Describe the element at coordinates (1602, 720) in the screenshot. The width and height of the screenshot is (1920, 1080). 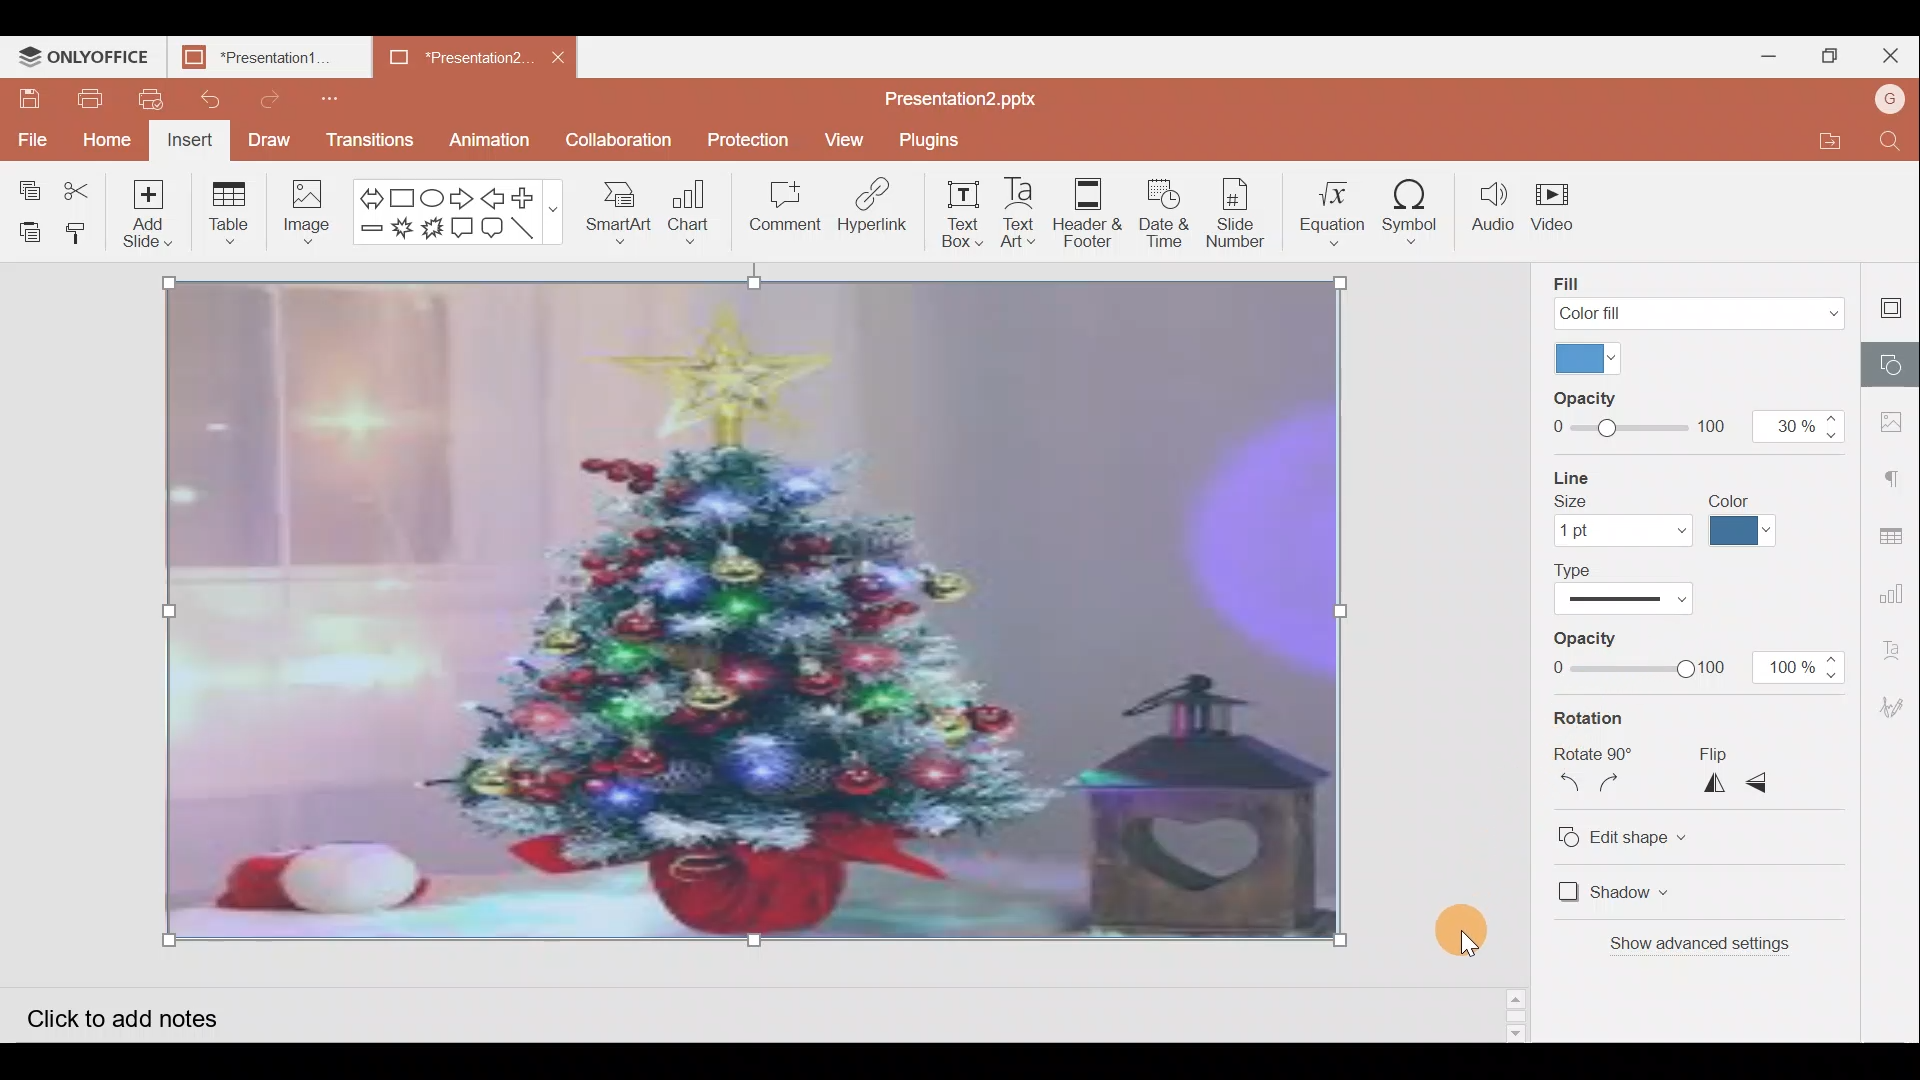
I see `Rotation` at that location.